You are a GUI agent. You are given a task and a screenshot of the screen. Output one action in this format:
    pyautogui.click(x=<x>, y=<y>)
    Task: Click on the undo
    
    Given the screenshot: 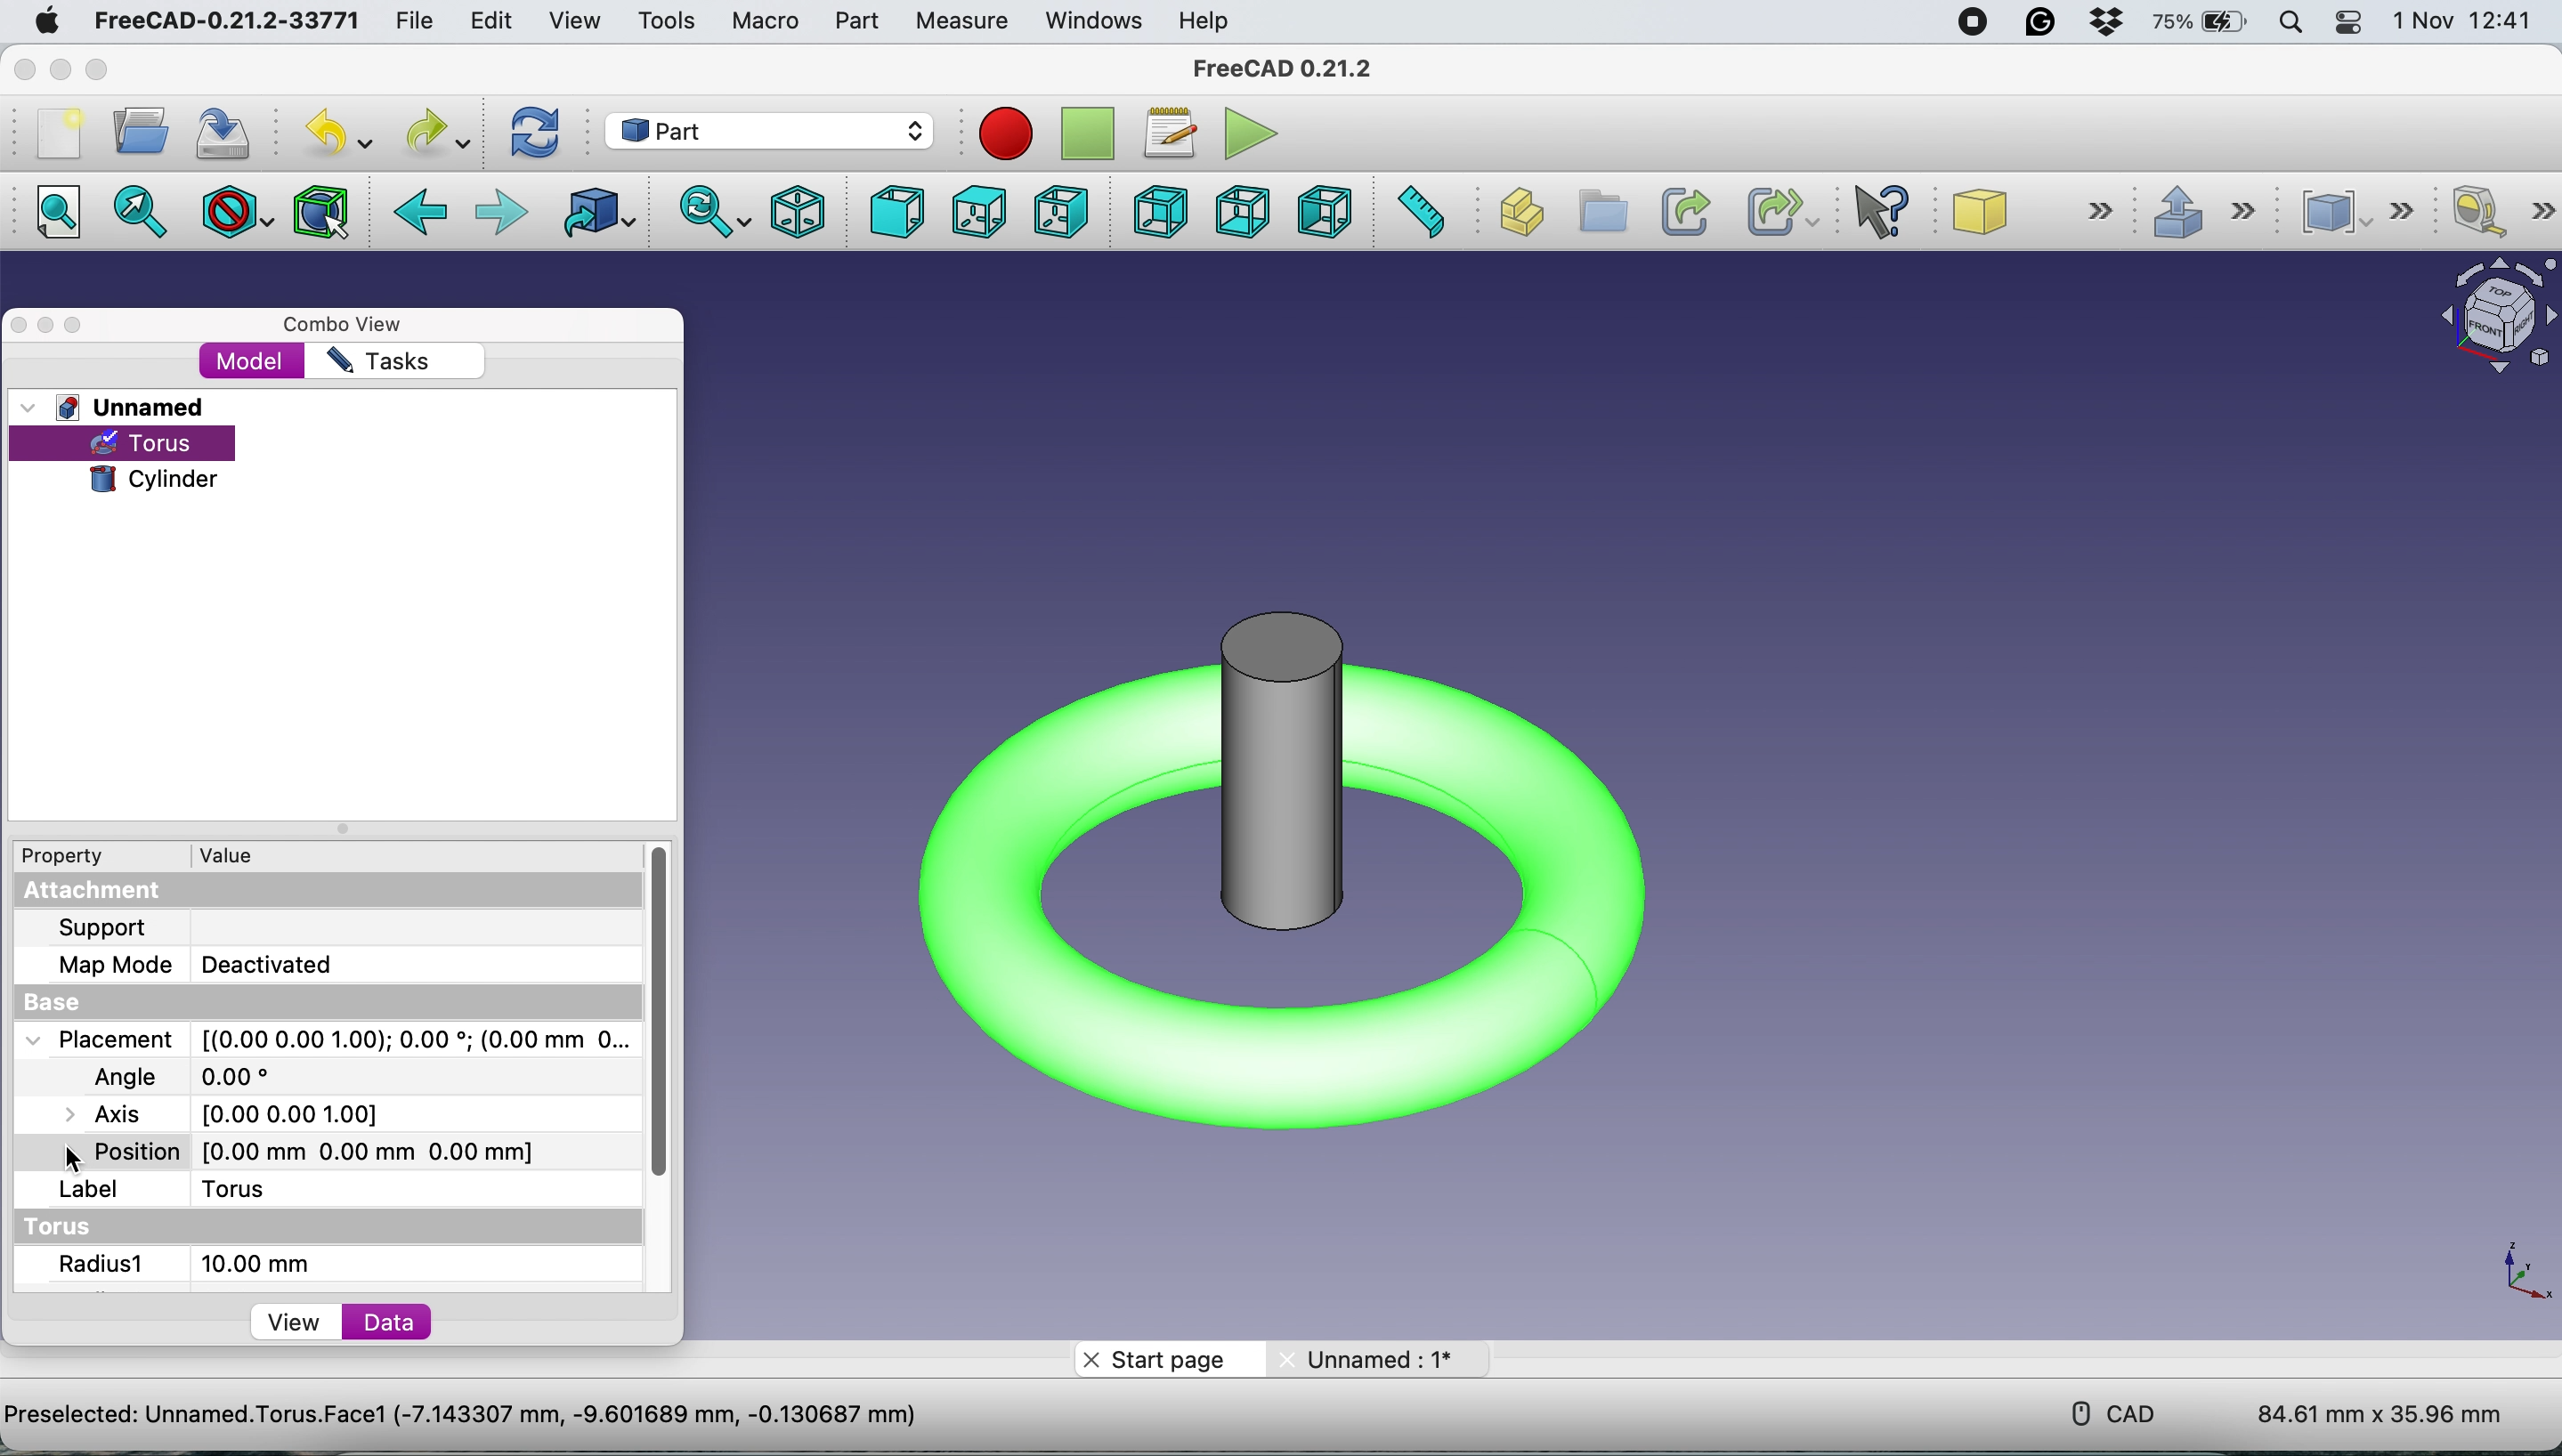 What is the action you would take?
    pyautogui.click(x=335, y=134)
    